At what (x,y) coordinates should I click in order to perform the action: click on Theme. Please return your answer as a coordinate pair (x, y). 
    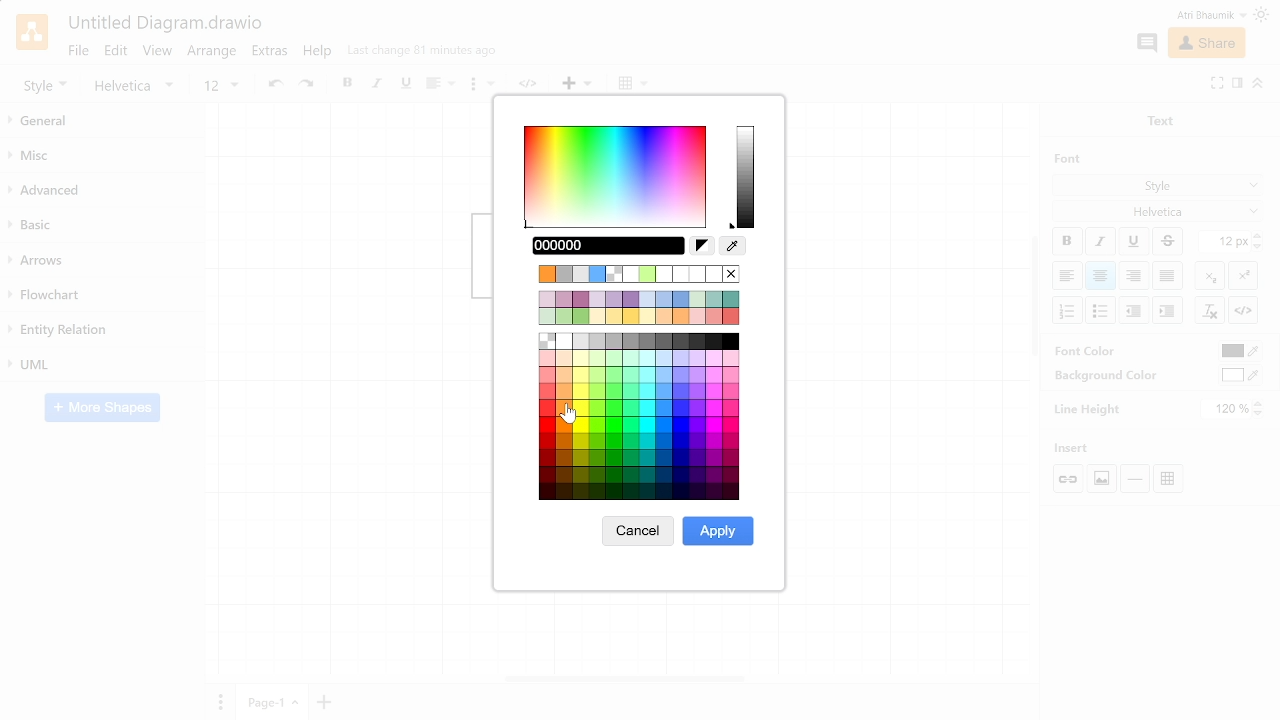
    Looking at the image, I should click on (1264, 15).